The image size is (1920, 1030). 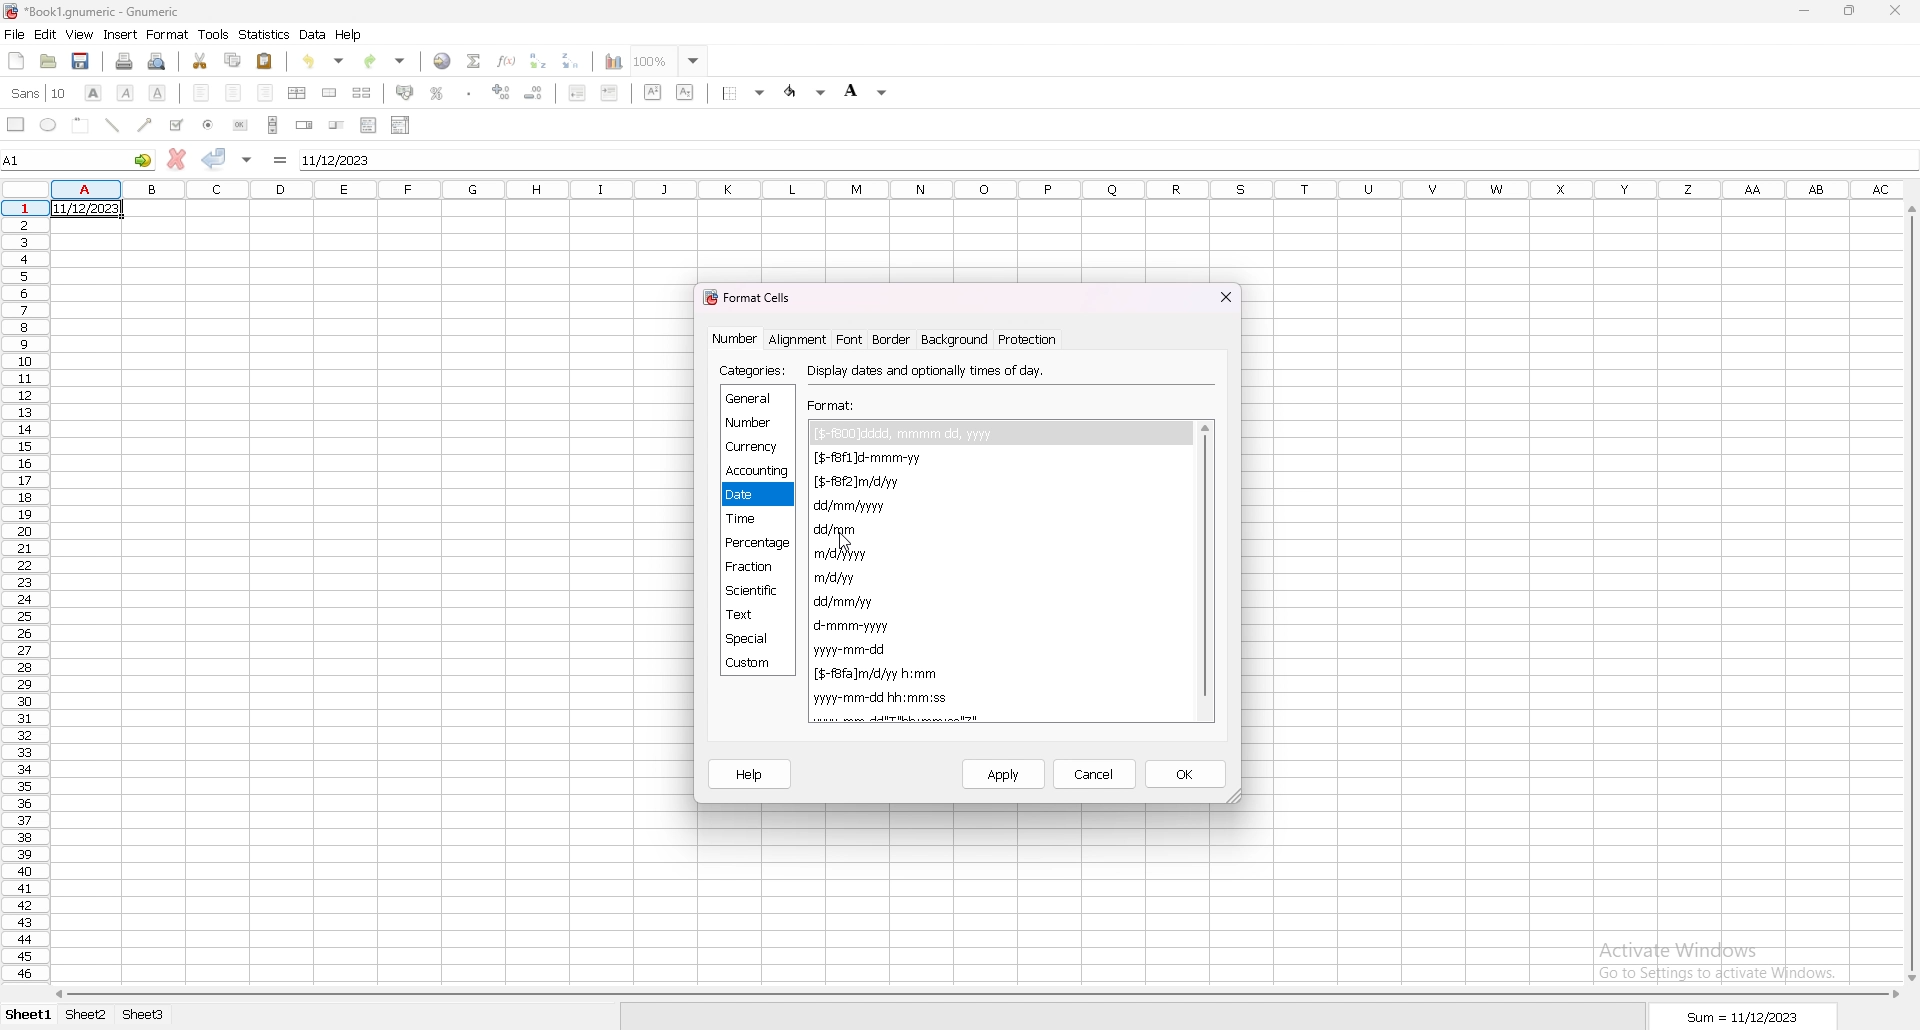 I want to click on scroll bar, so click(x=979, y=995).